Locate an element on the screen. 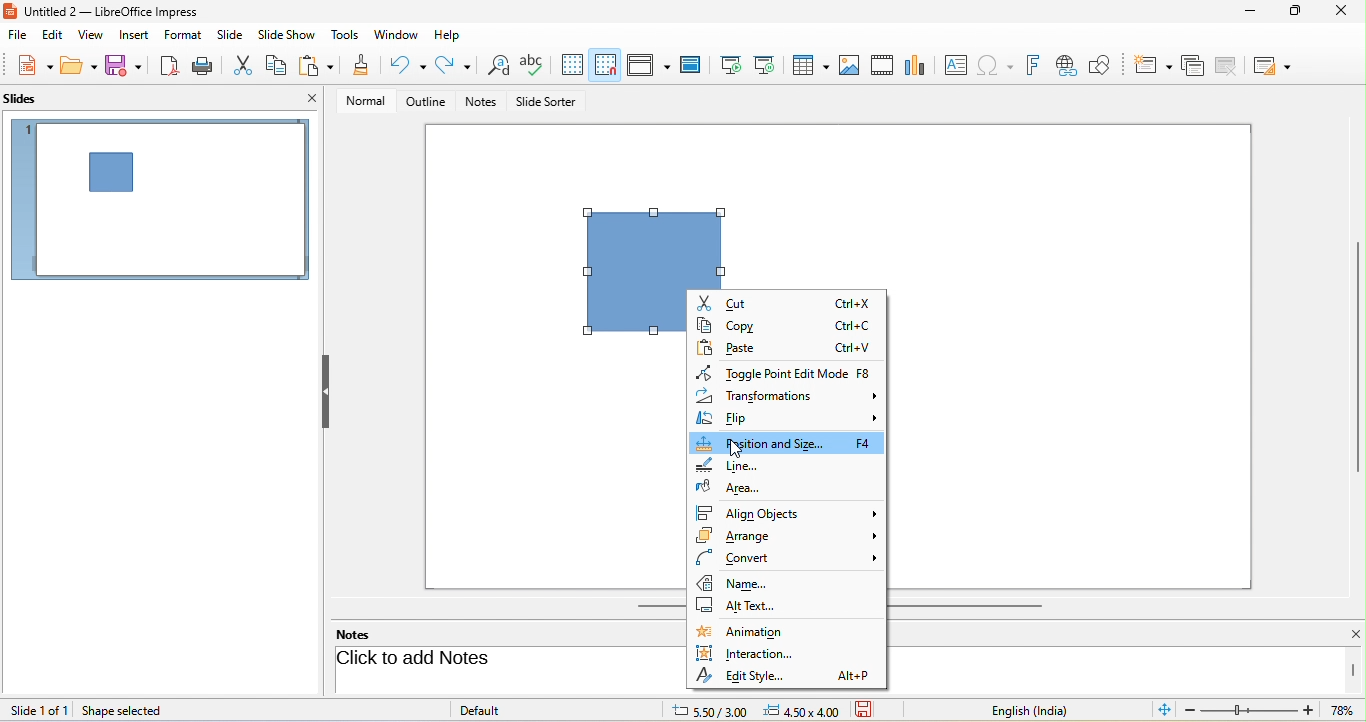 The image size is (1366, 722). save is located at coordinates (125, 66).